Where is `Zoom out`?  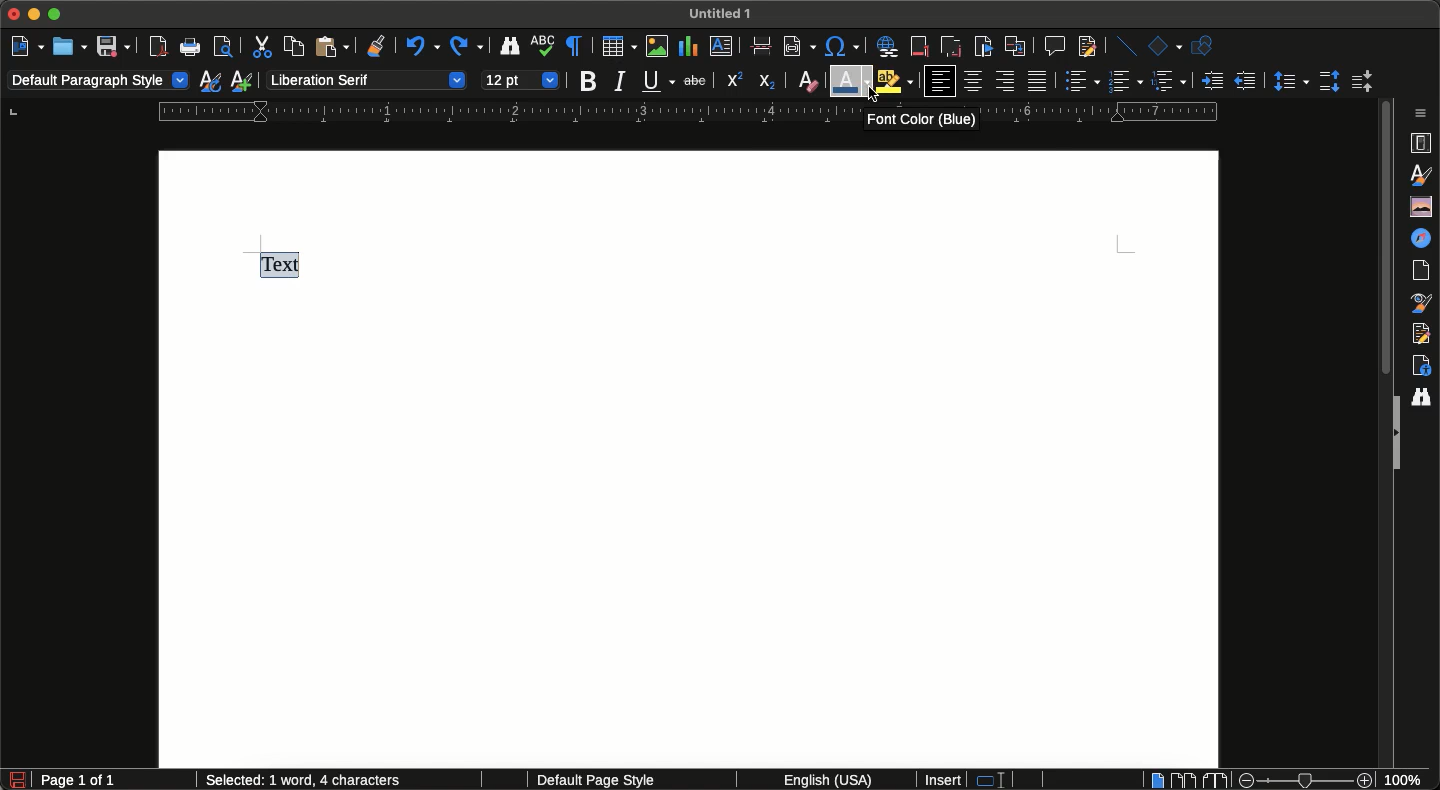
Zoom out is located at coordinates (1241, 779).